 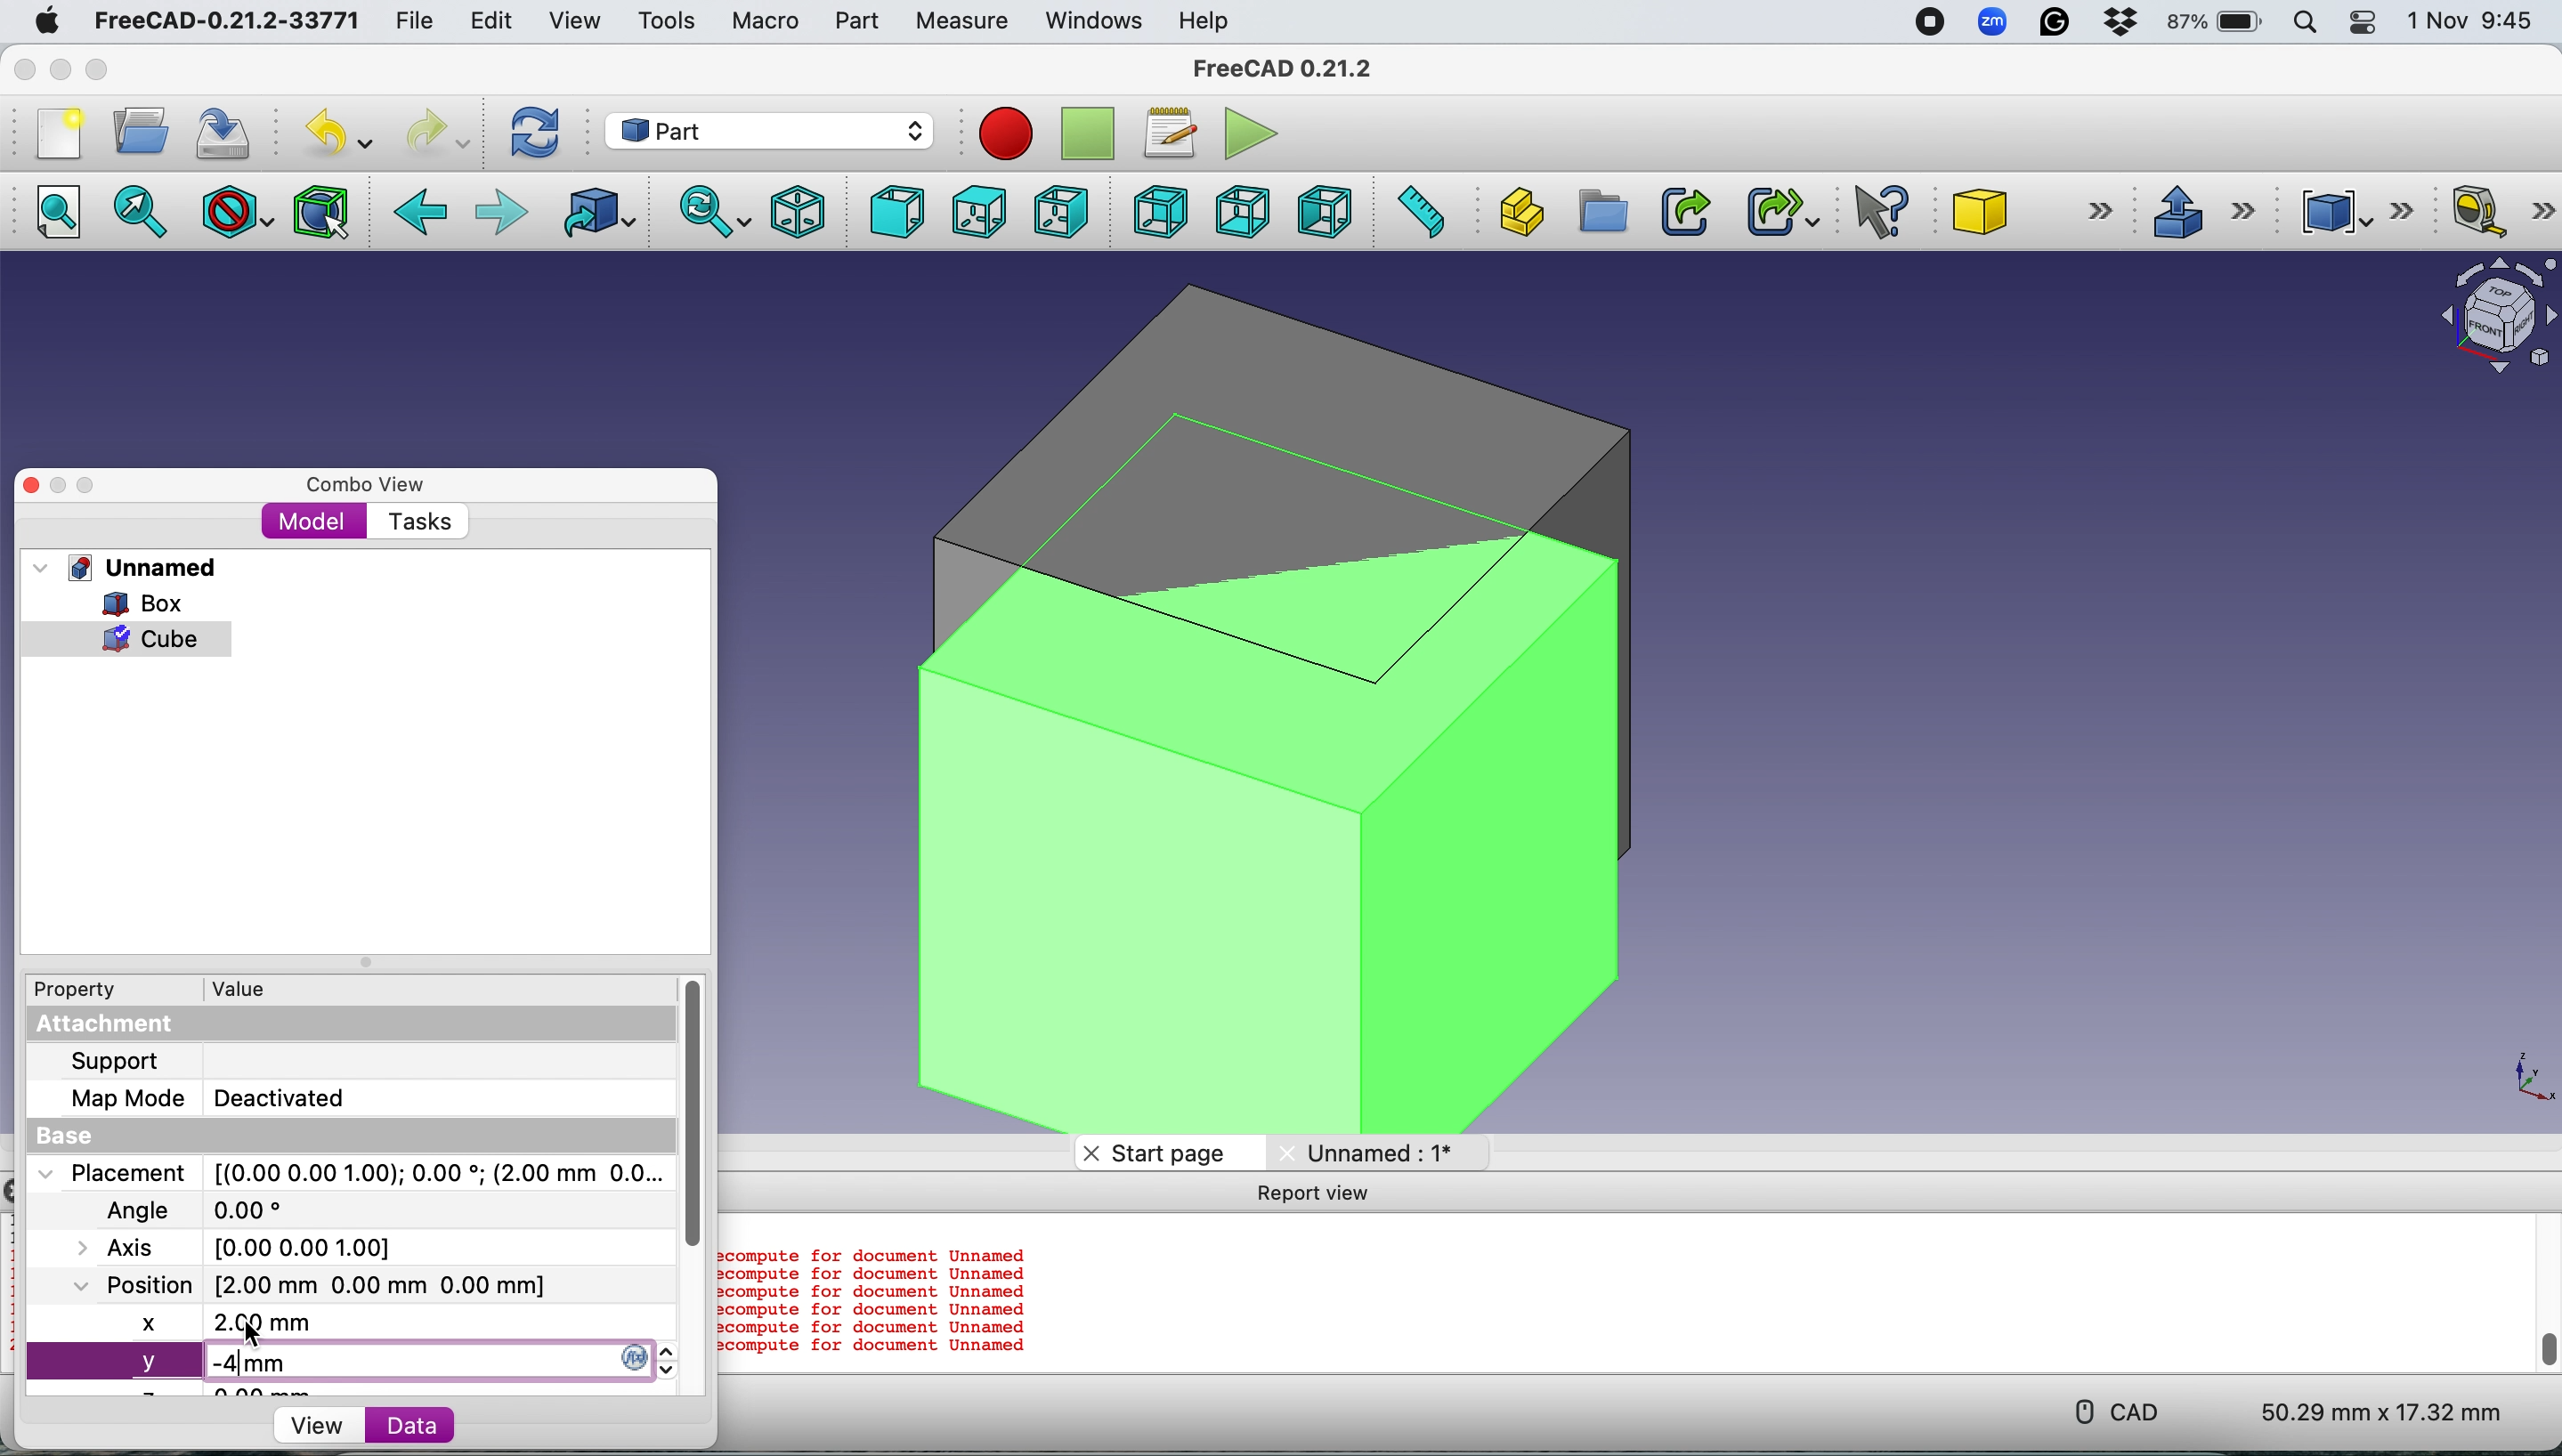 I want to click on Placement, so click(x=356, y=1173).